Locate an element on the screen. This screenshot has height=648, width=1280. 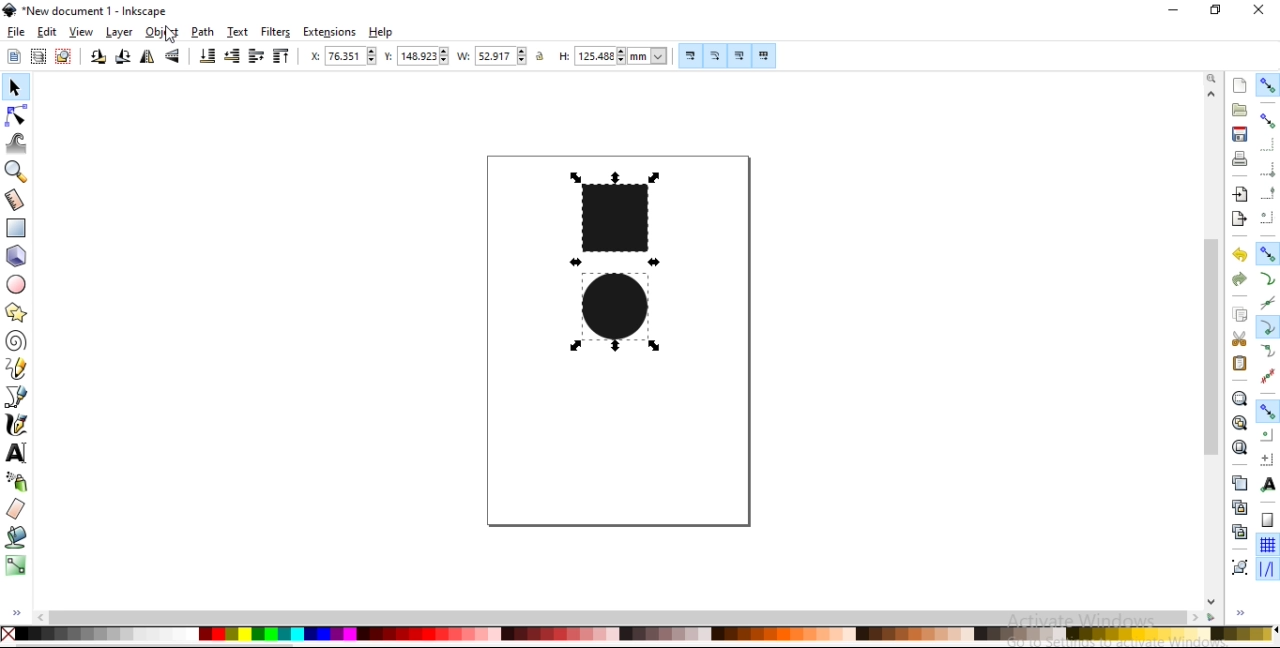
draw bezier curves and straight lines is located at coordinates (17, 398).